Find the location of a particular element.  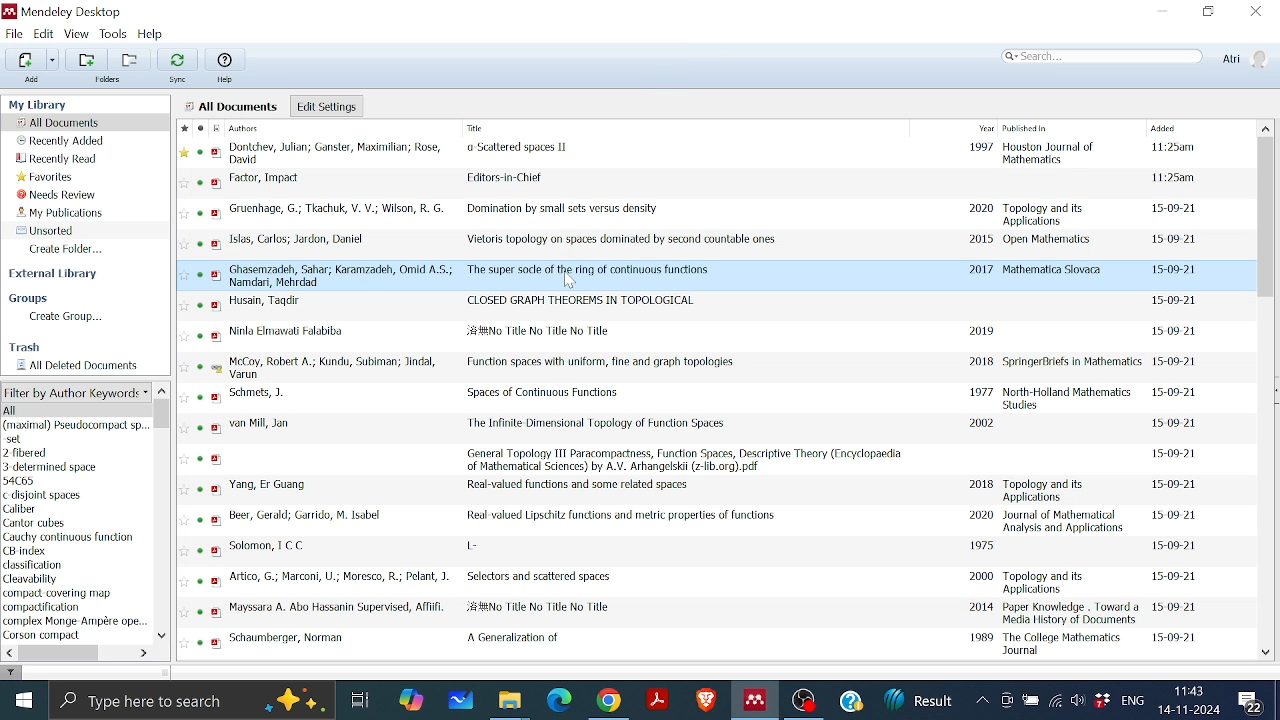

Favorites is located at coordinates (44, 177).